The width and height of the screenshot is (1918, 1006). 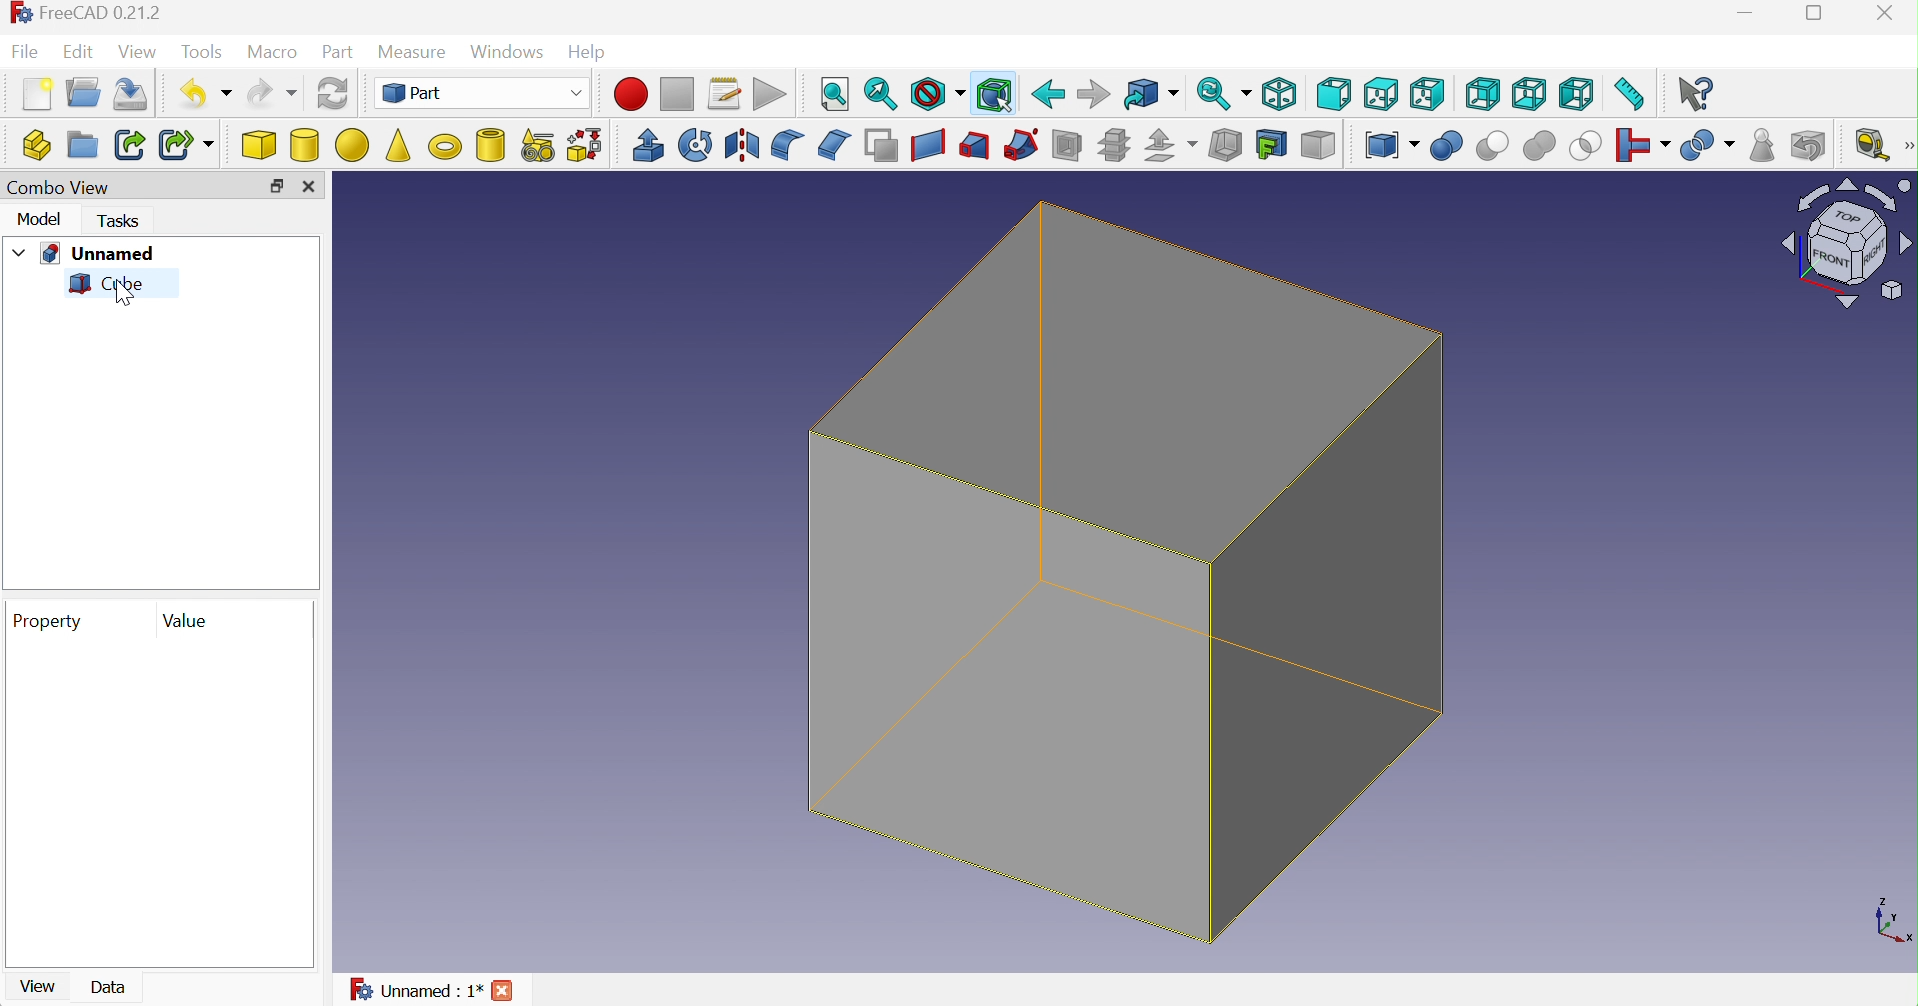 I want to click on Defeaturing, so click(x=1805, y=146).